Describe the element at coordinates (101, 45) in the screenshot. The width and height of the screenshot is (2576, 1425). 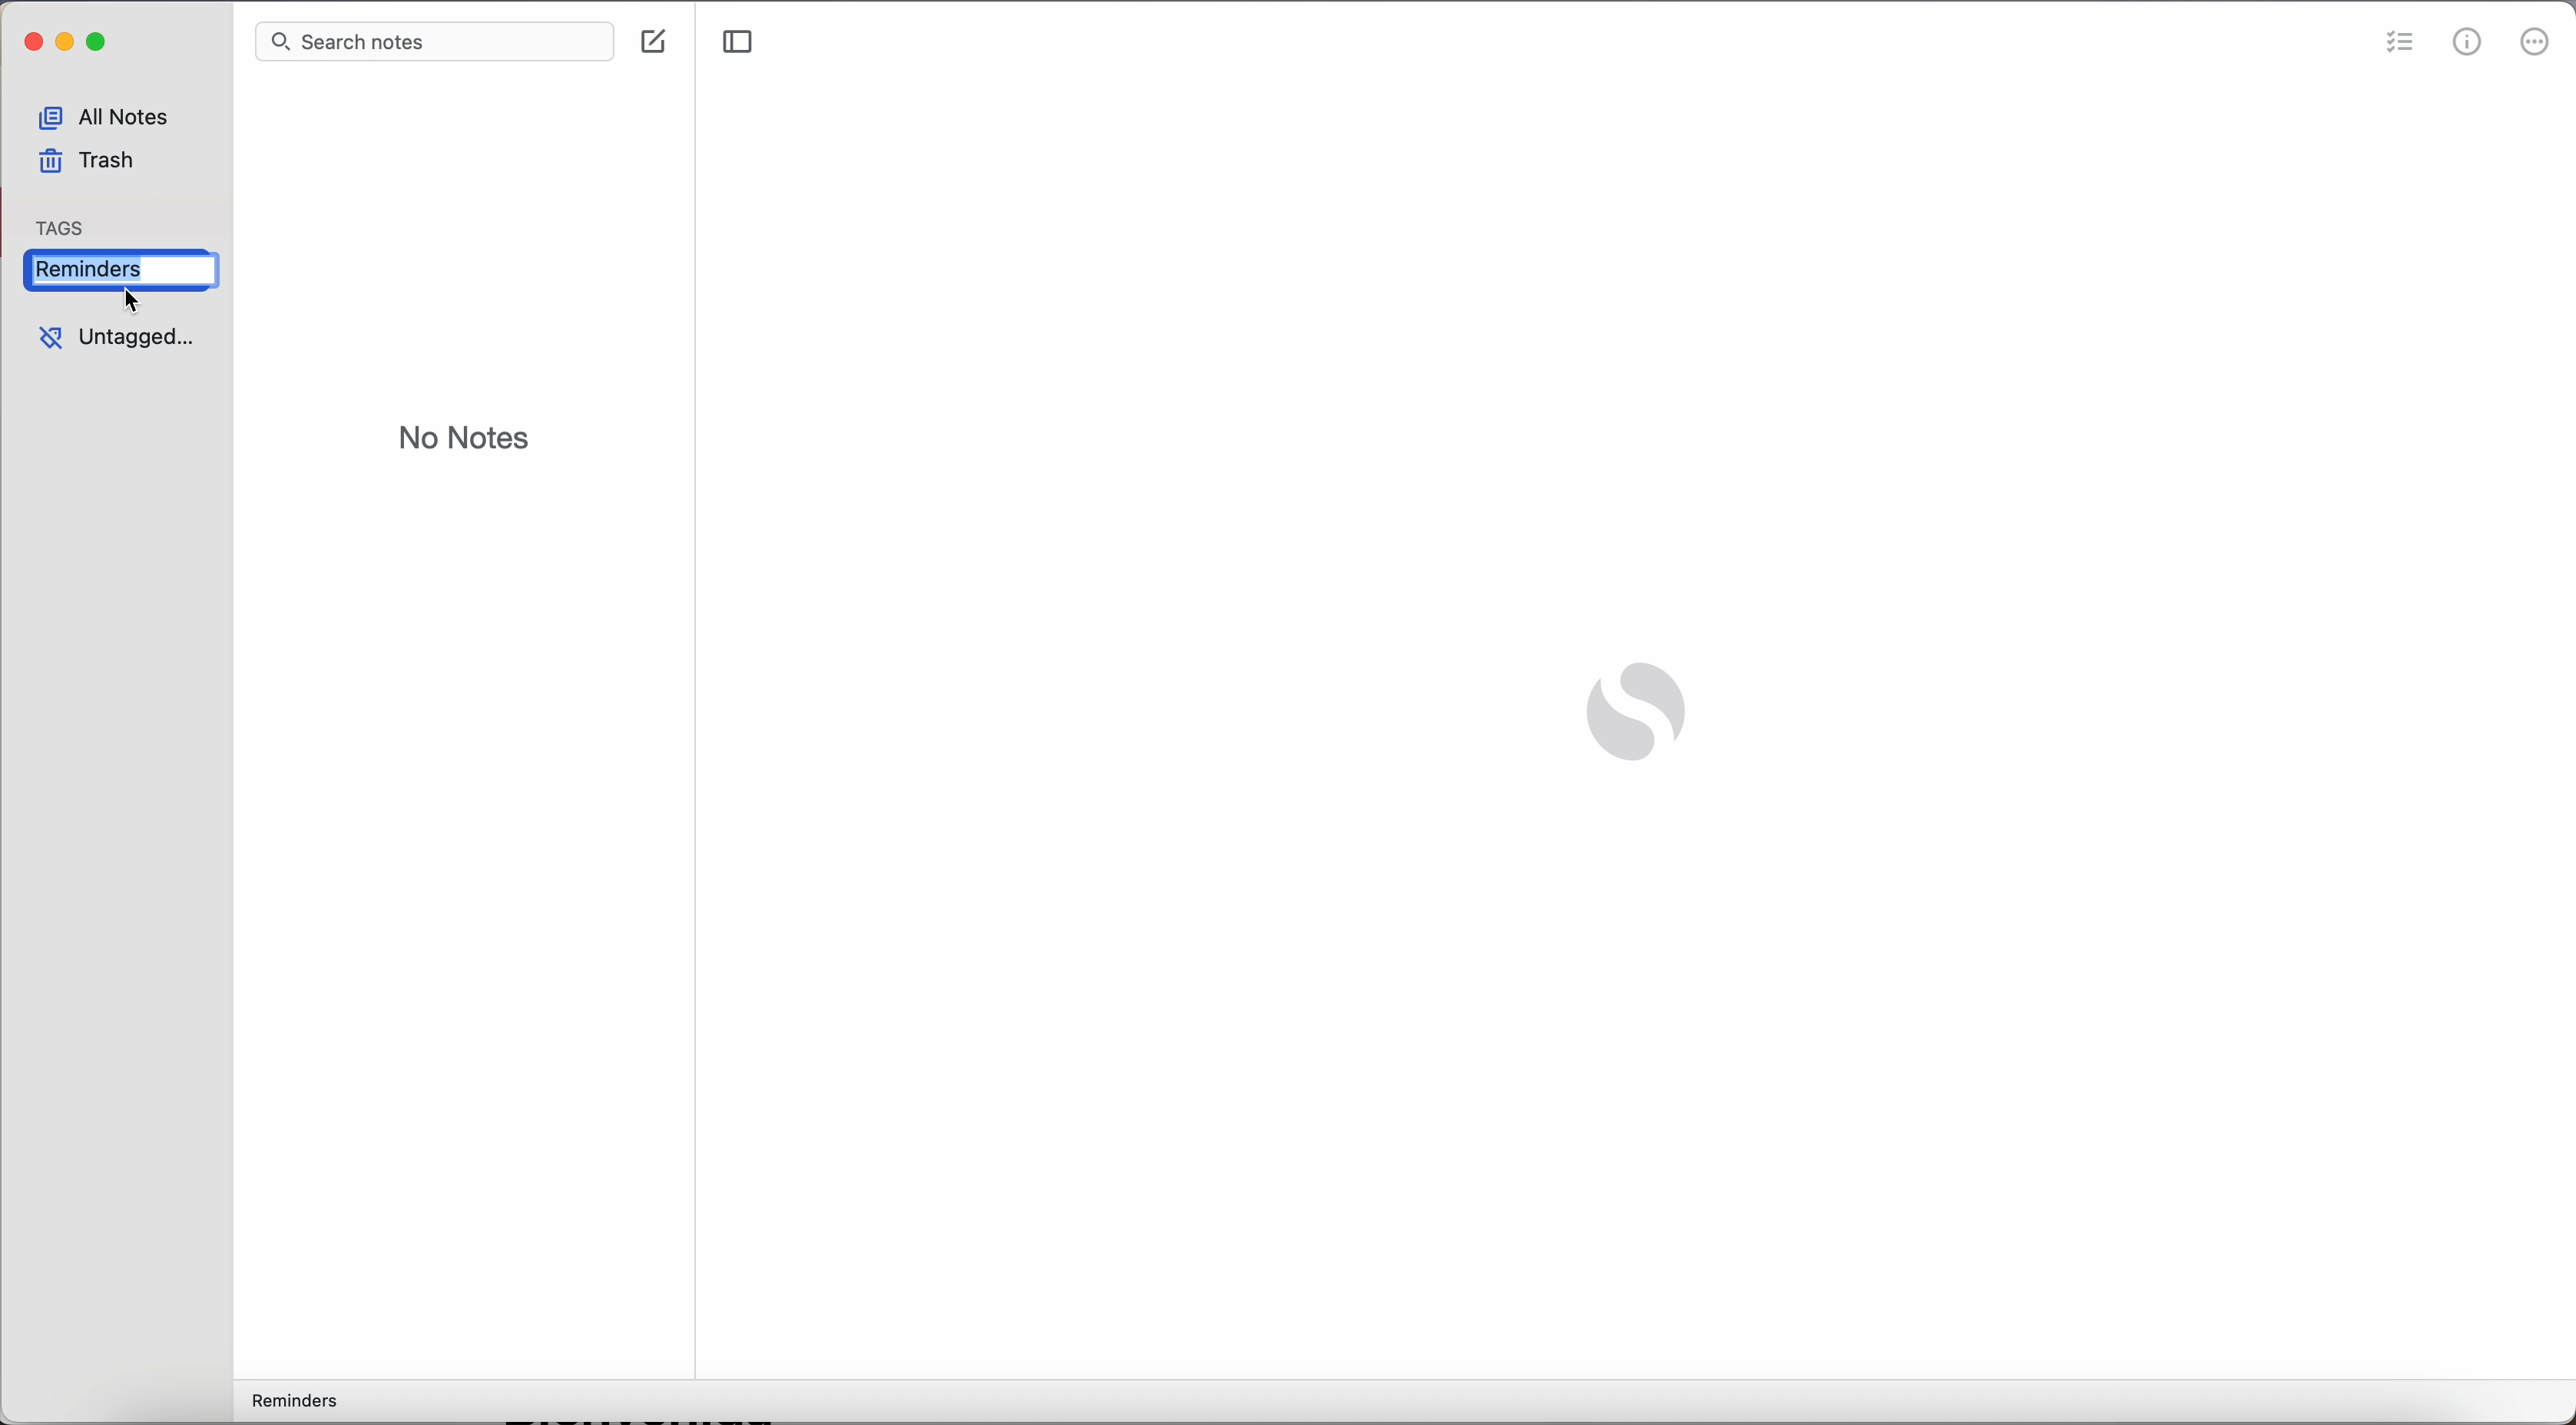
I see `maximize Simplenote` at that location.